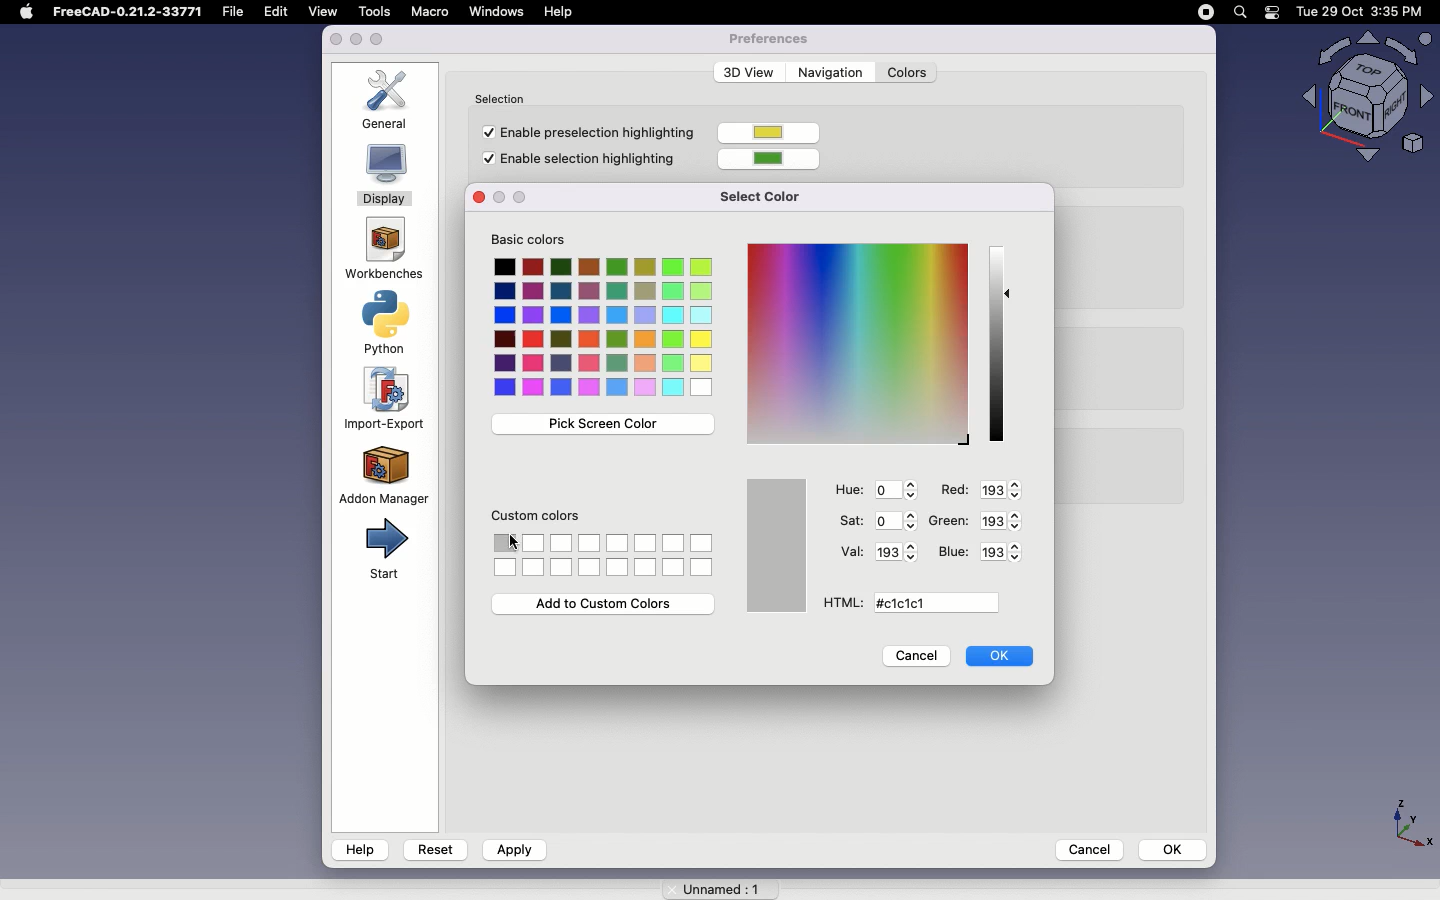 Image resolution: width=1440 pixels, height=900 pixels. What do you see at coordinates (605, 328) in the screenshot?
I see `Colors` at bounding box center [605, 328].